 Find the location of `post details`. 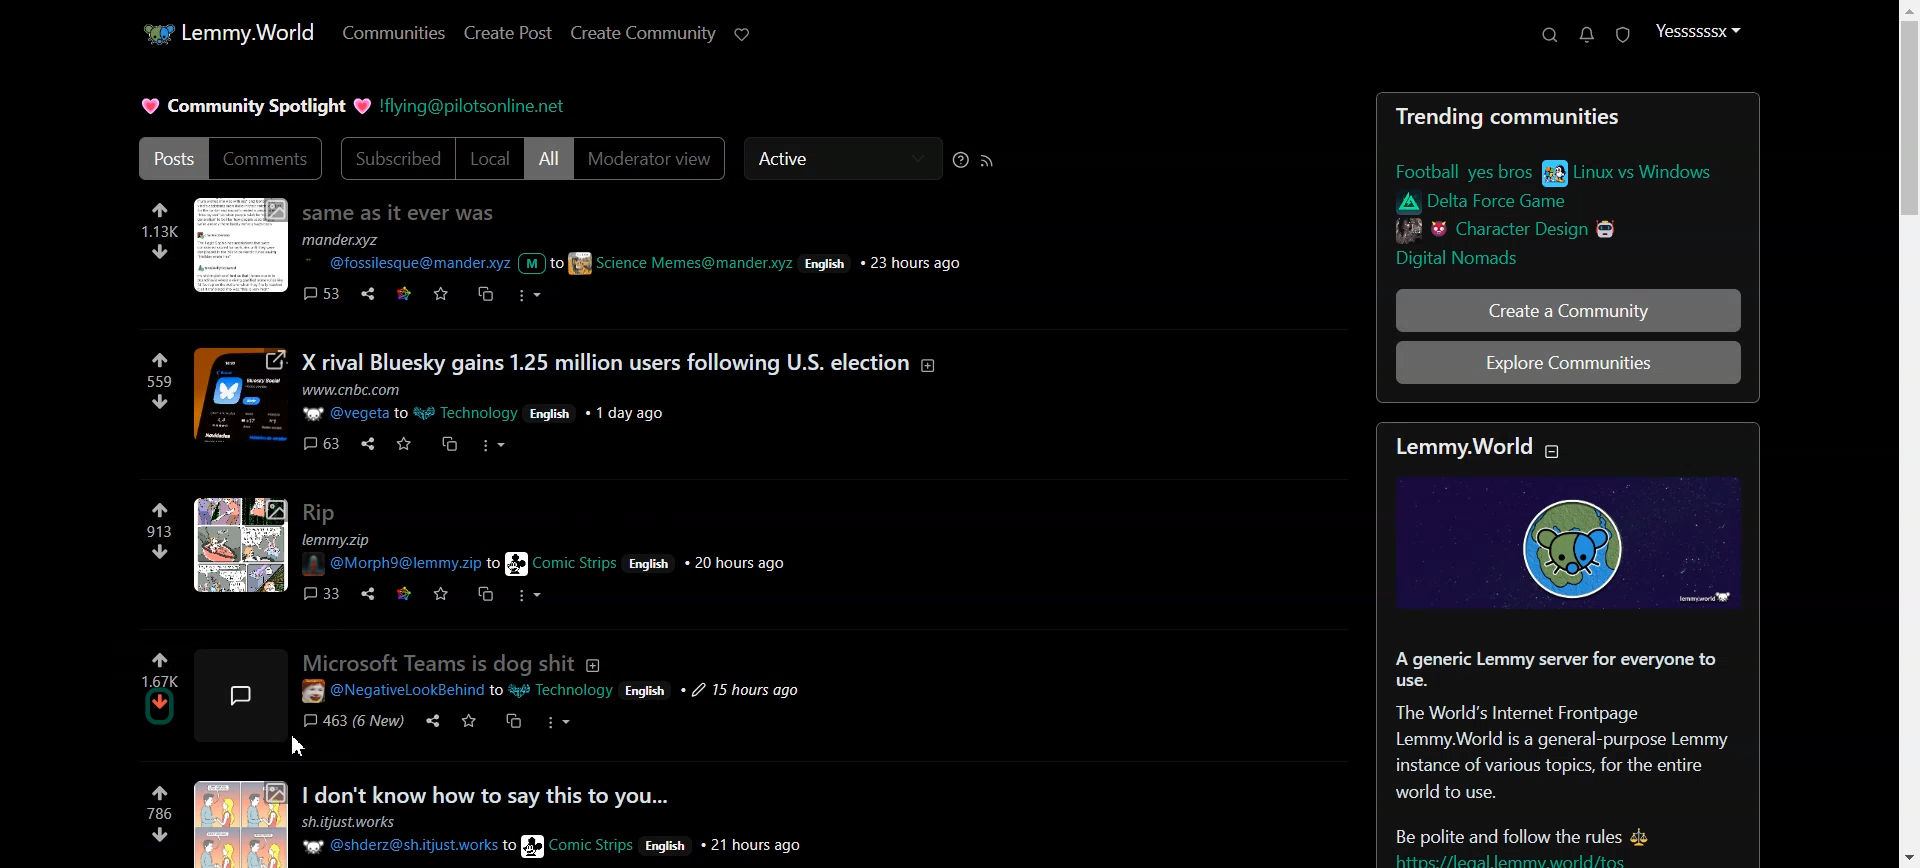

post details is located at coordinates (570, 835).